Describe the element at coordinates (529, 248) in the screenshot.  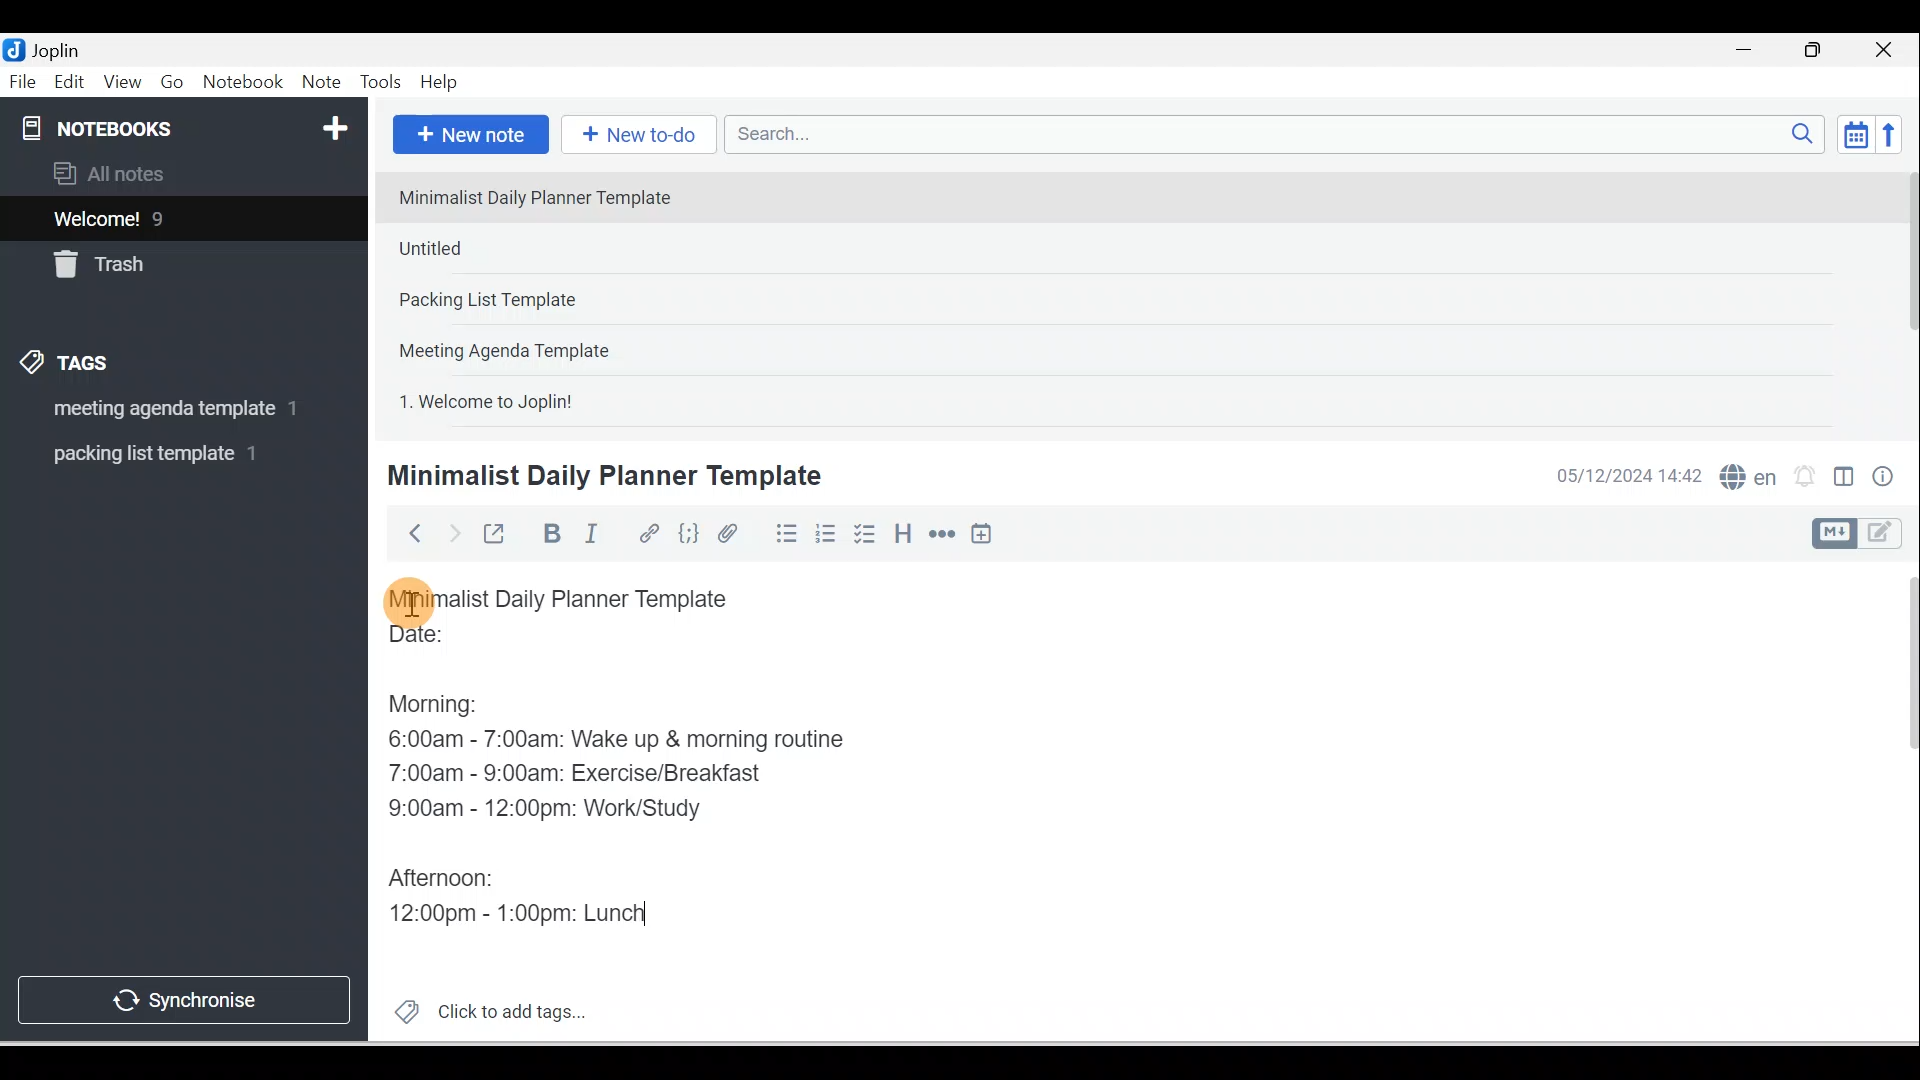
I see `Note 2` at that location.